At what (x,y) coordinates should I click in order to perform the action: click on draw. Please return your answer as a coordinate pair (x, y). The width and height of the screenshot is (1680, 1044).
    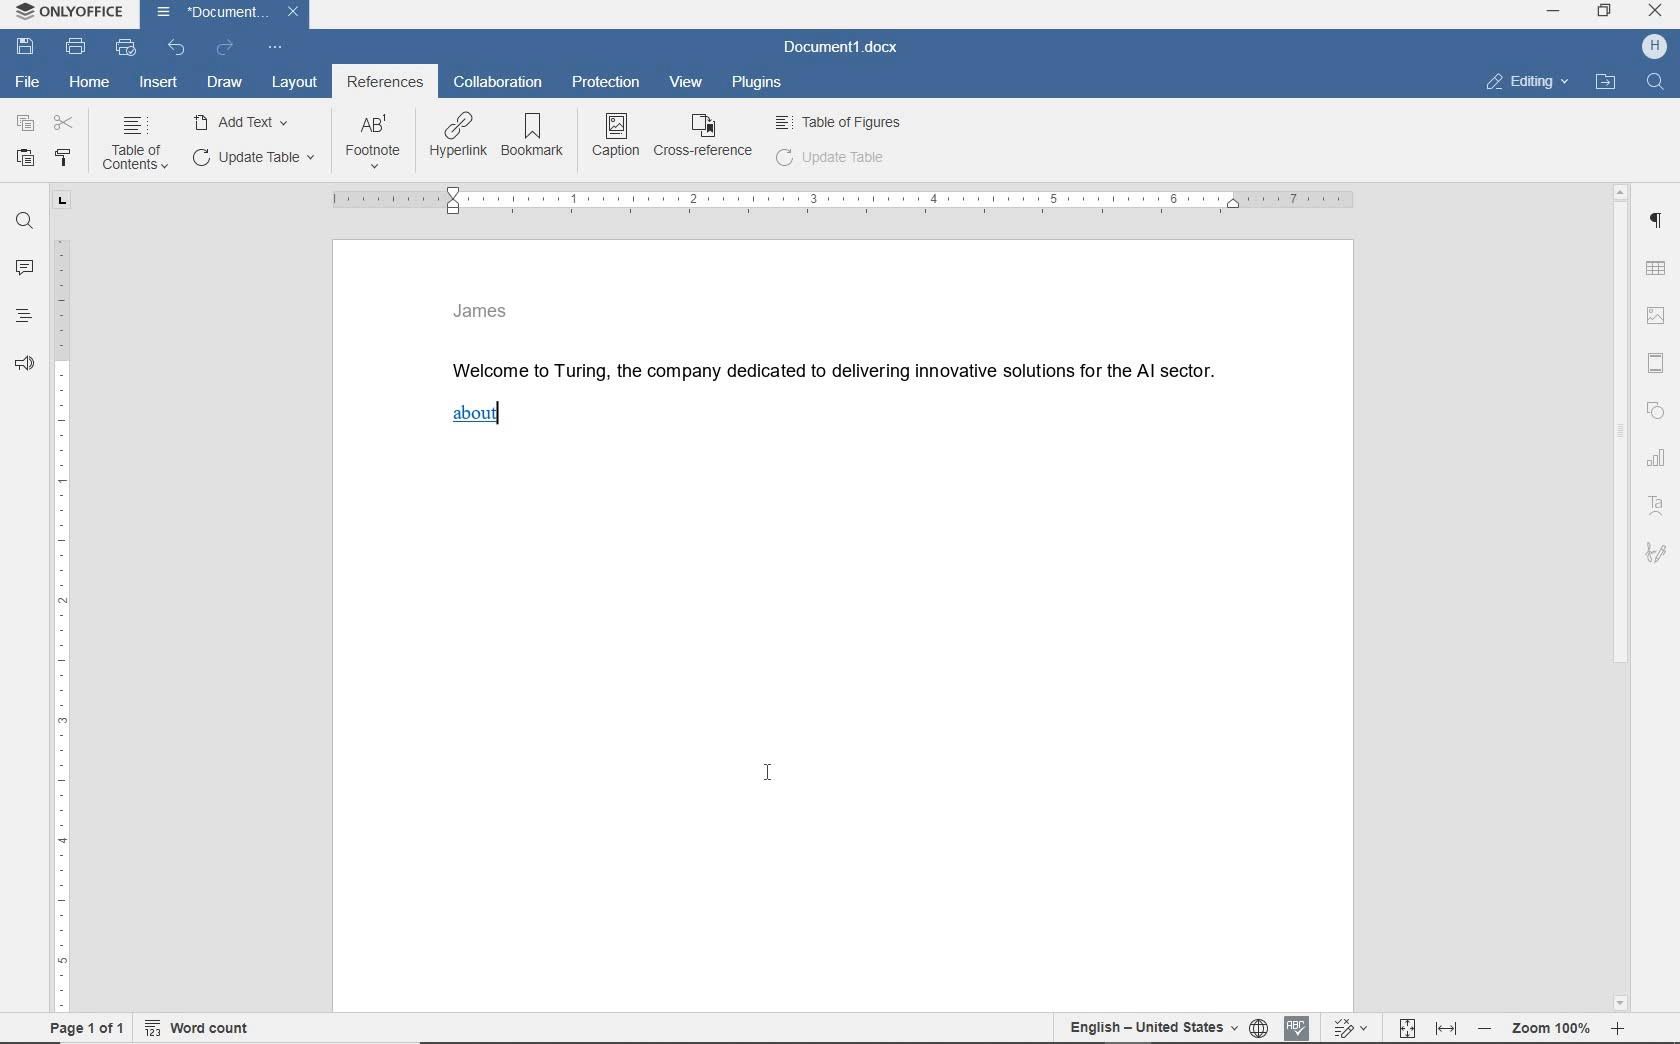
    Looking at the image, I should click on (226, 83).